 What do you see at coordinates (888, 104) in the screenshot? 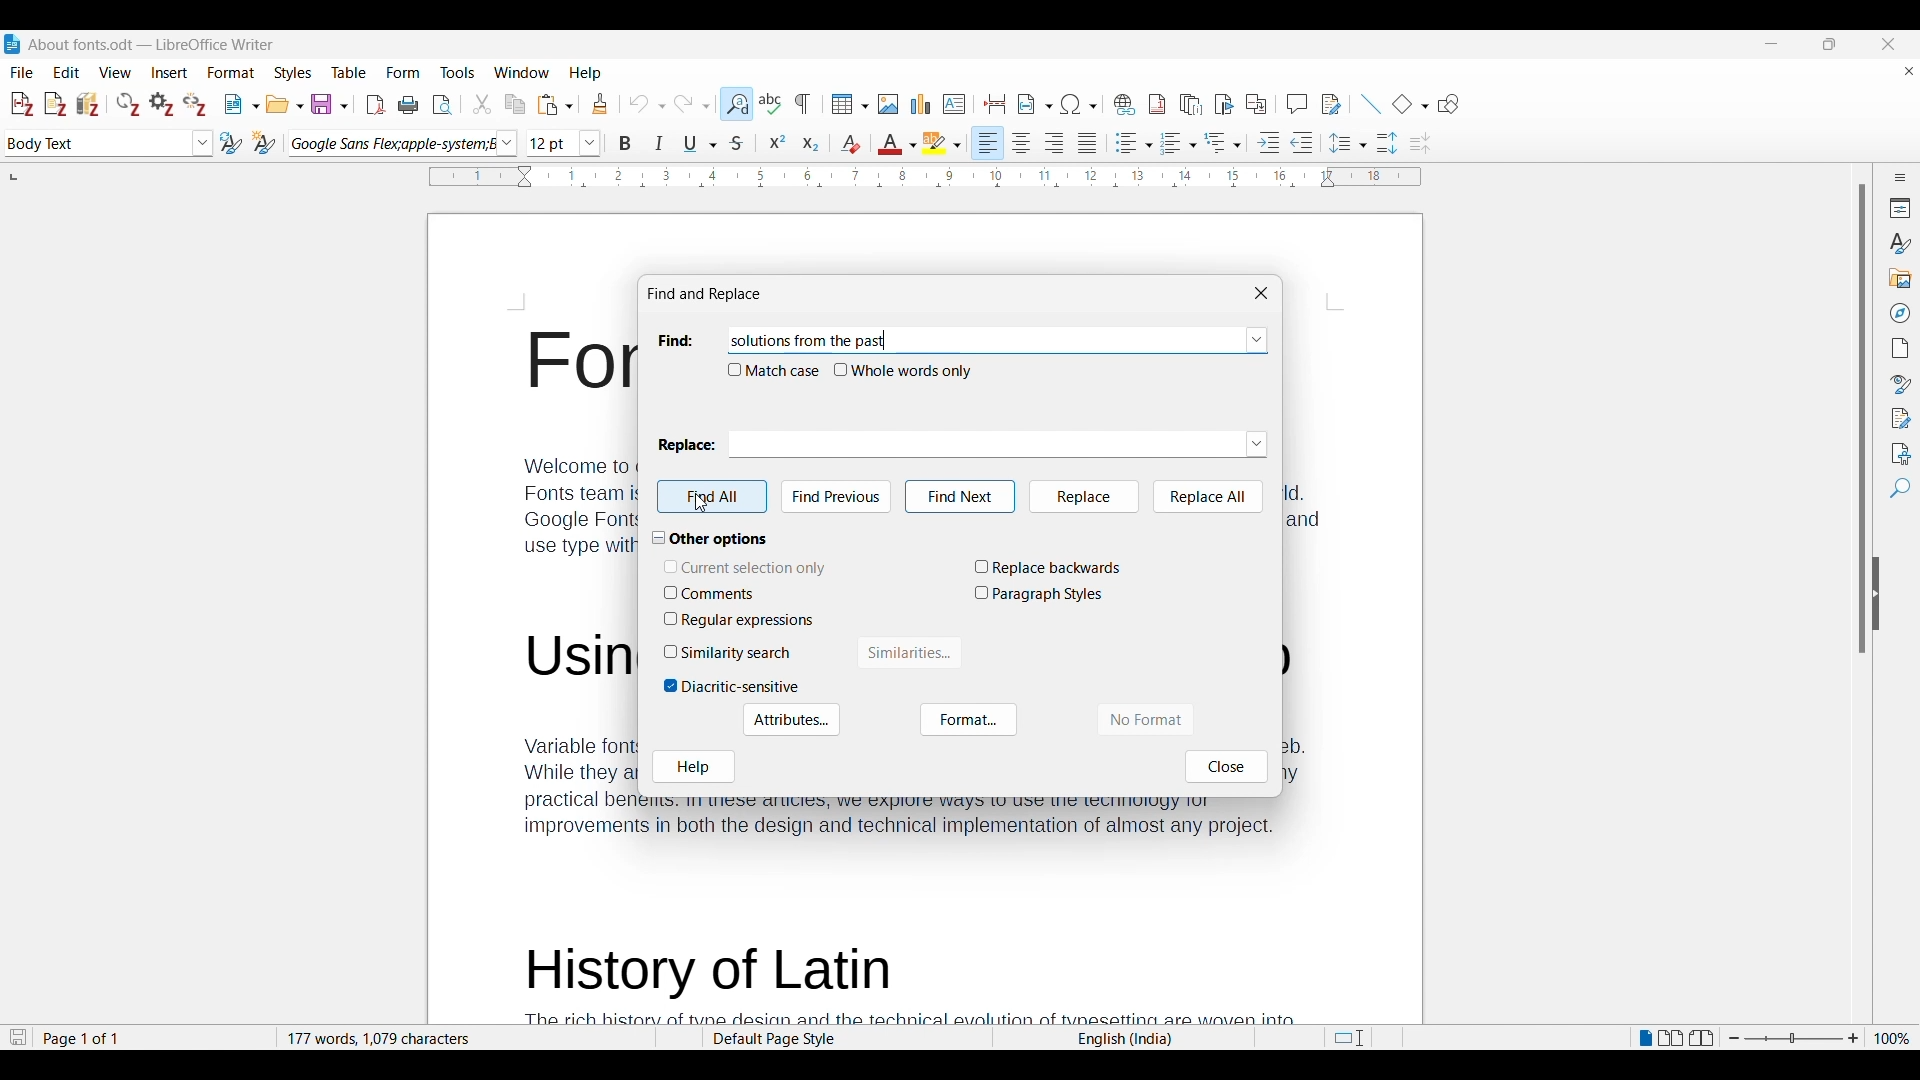
I see `Insert image` at bounding box center [888, 104].